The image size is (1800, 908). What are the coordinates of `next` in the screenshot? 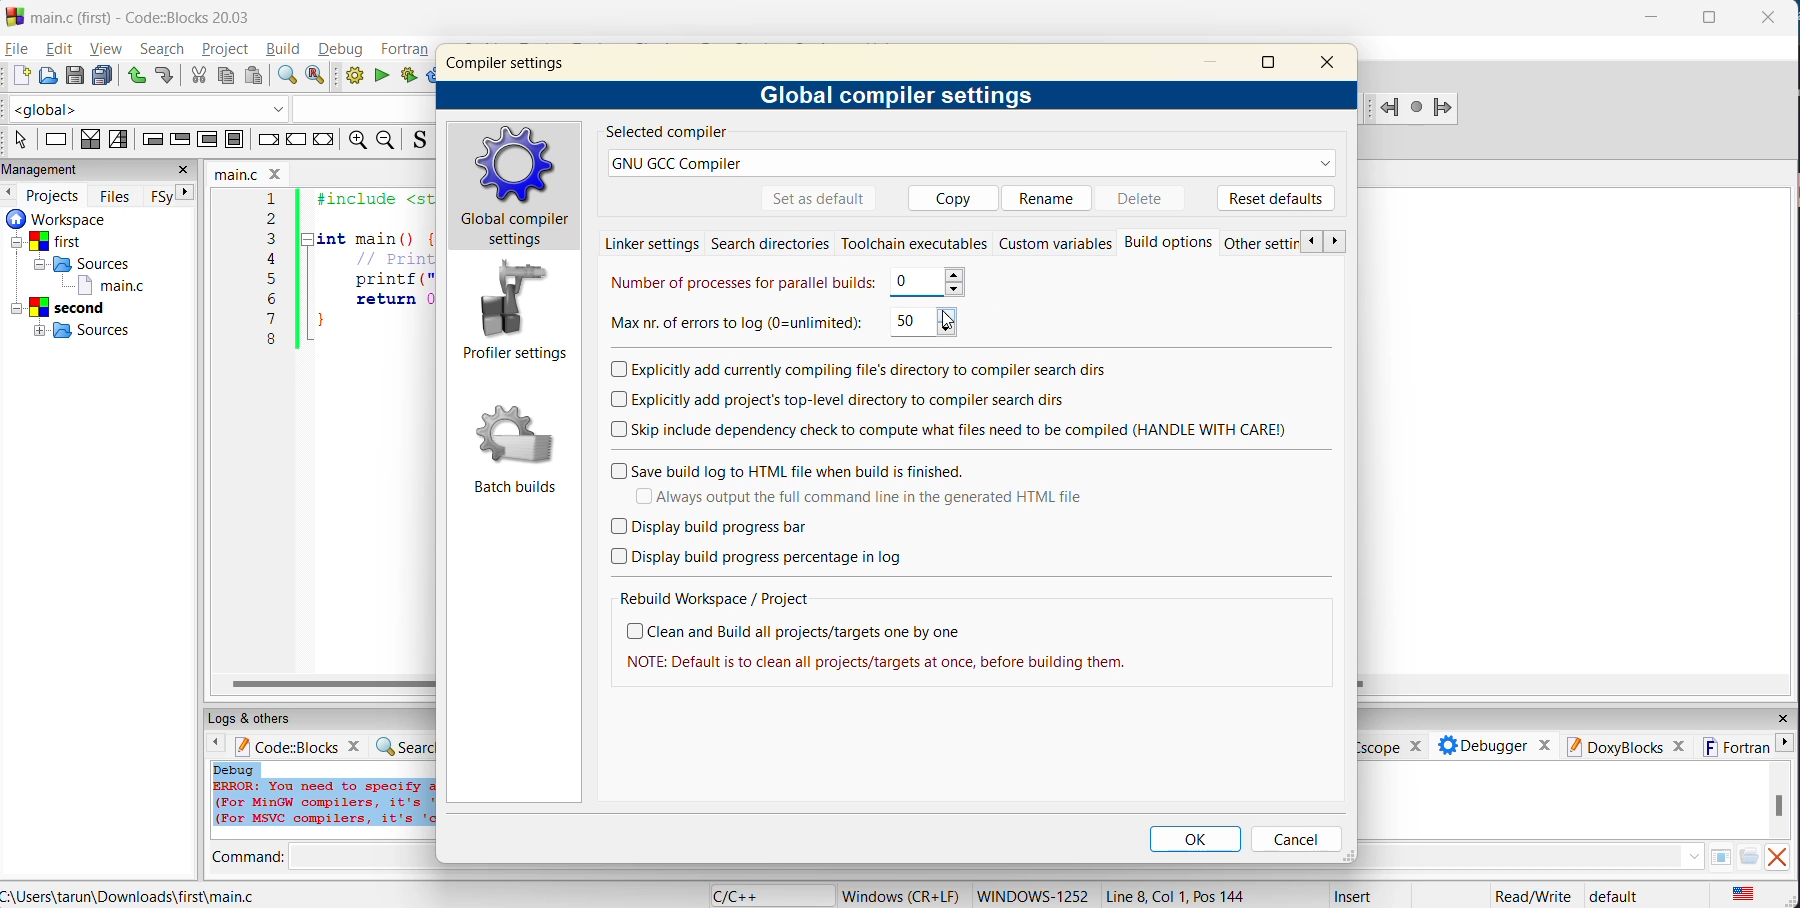 It's located at (180, 194).